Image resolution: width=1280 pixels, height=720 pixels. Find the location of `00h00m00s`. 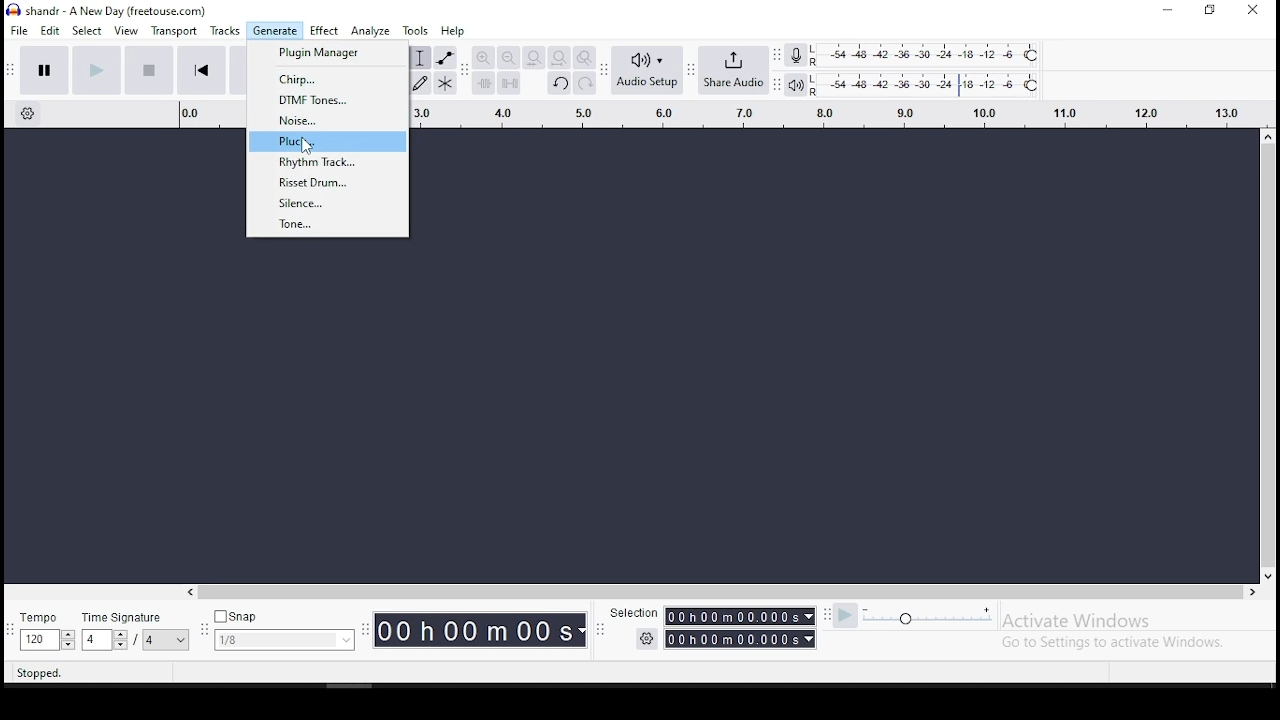

00h00m00s is located at coordinates (739, 616).